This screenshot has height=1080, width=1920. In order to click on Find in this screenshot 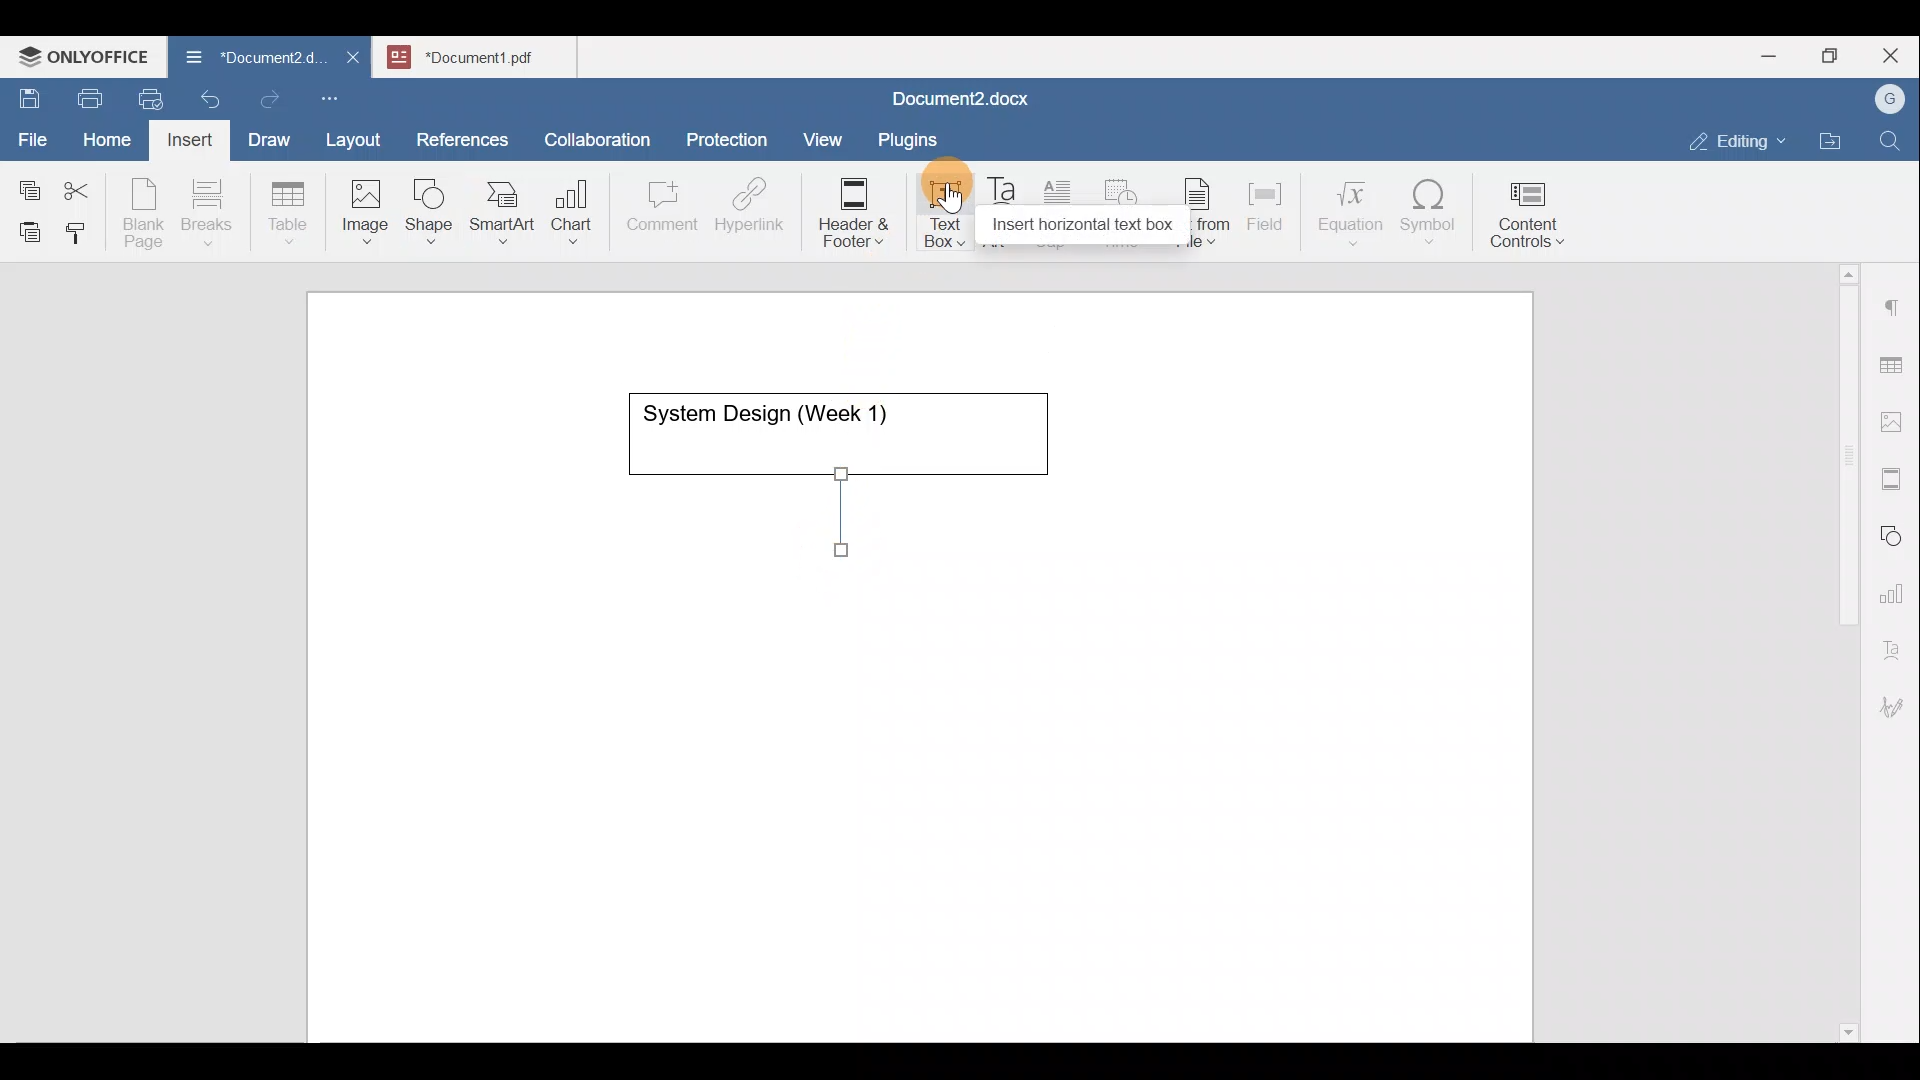, I will do `click(1892, 142)`.